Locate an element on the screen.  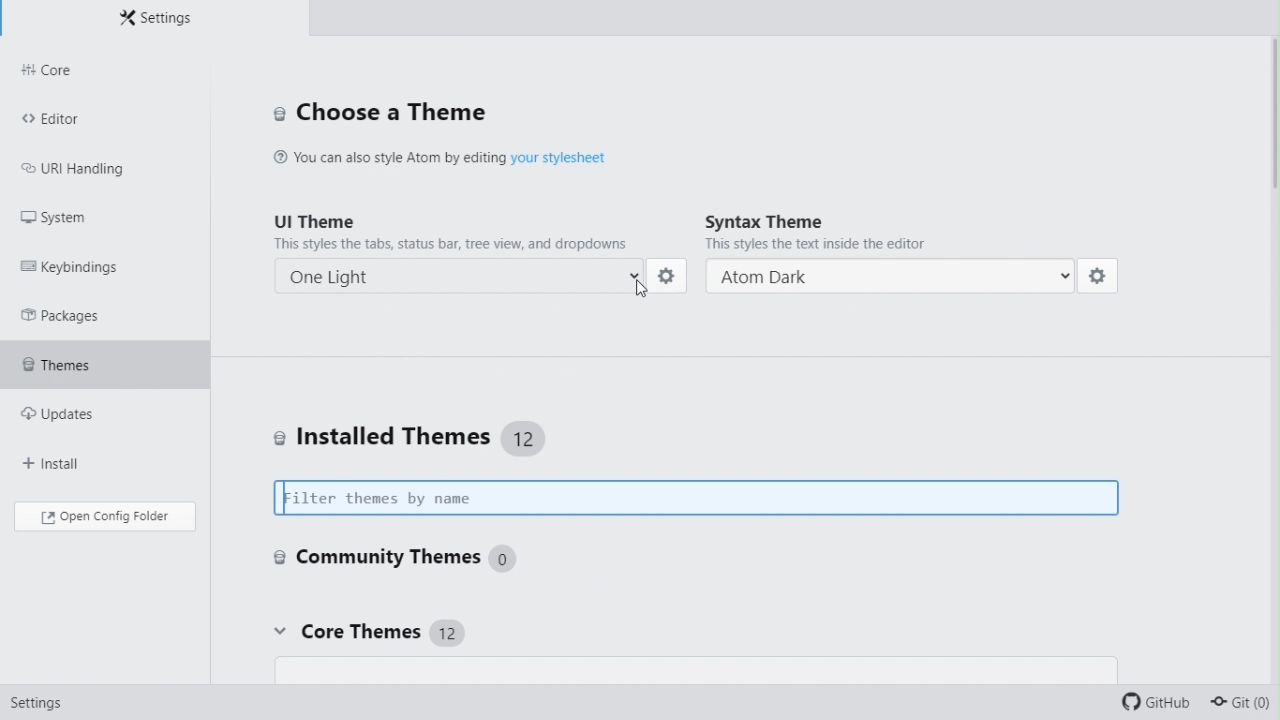
setting is located at coordinates (1098, 279).